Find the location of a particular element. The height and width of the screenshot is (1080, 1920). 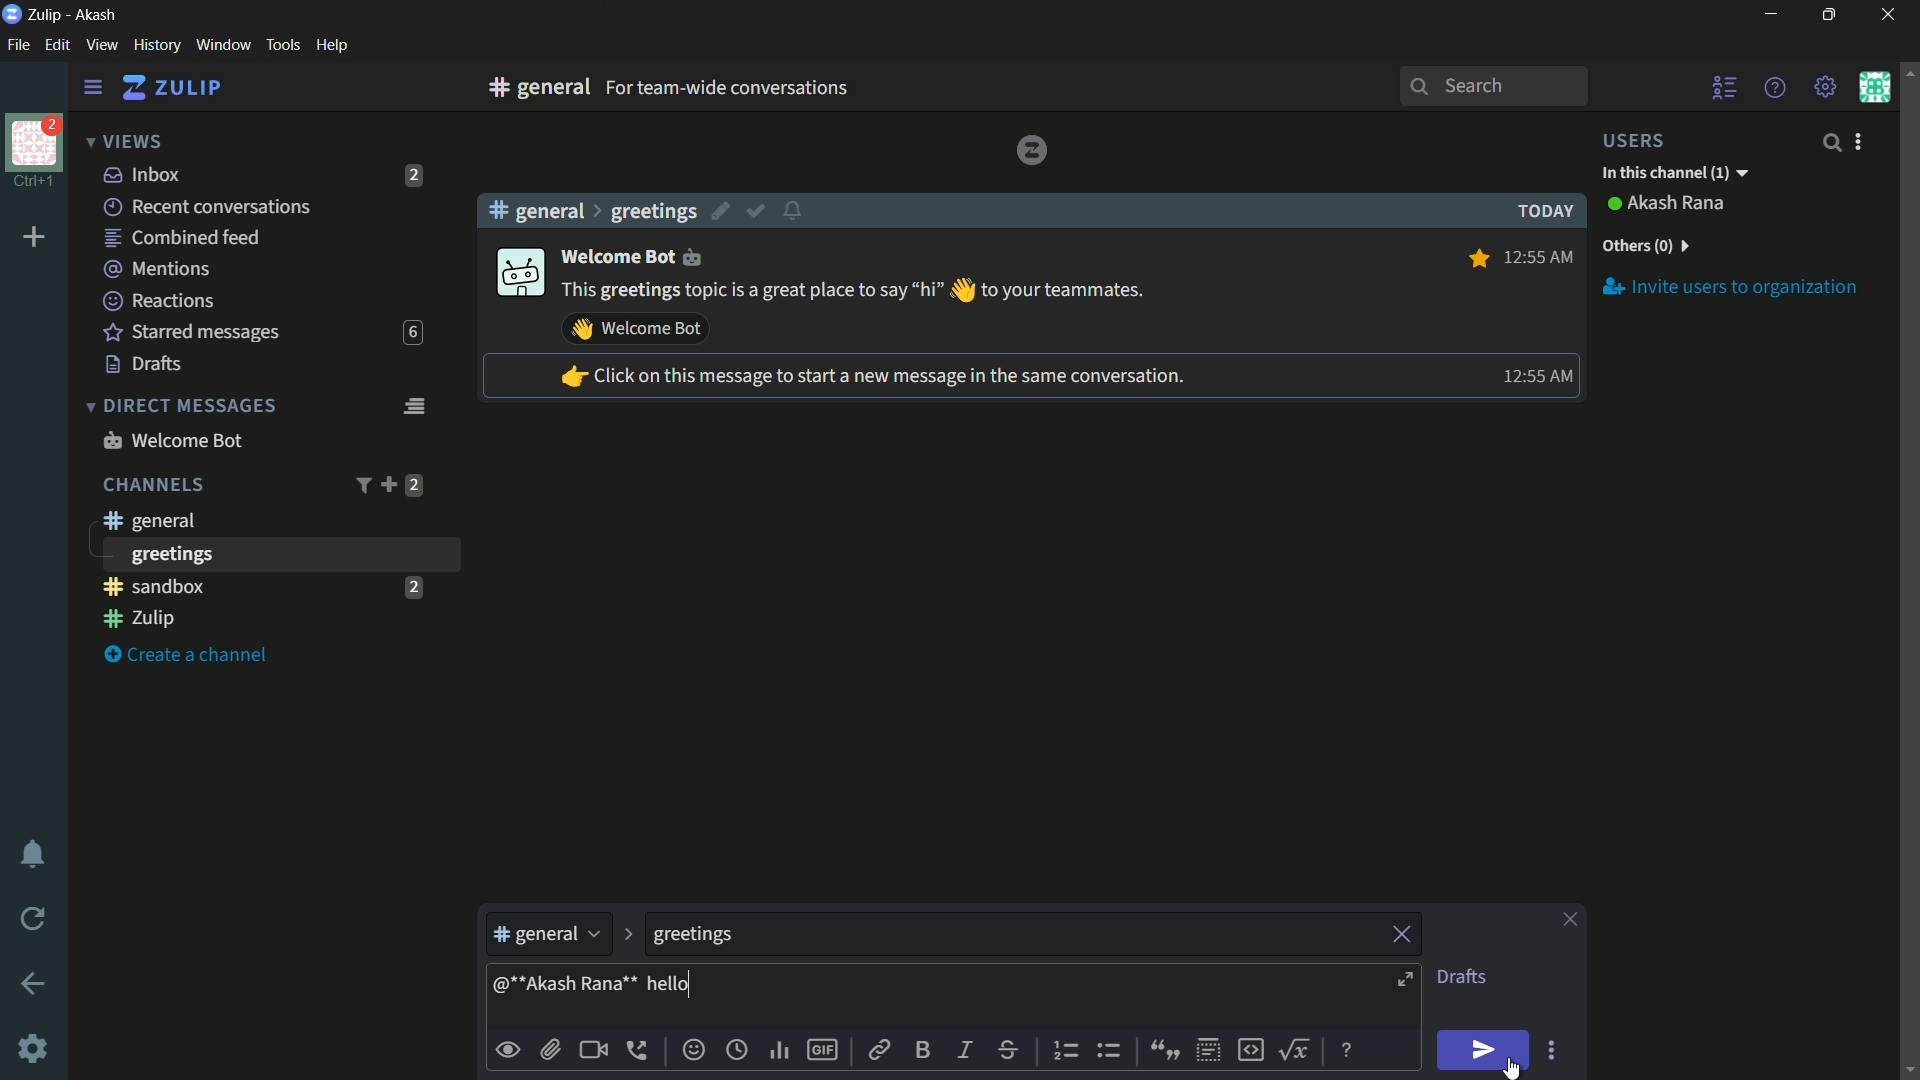

This greeting topic is a great place to say hi to your teammates is located at coordinates (855, 291).